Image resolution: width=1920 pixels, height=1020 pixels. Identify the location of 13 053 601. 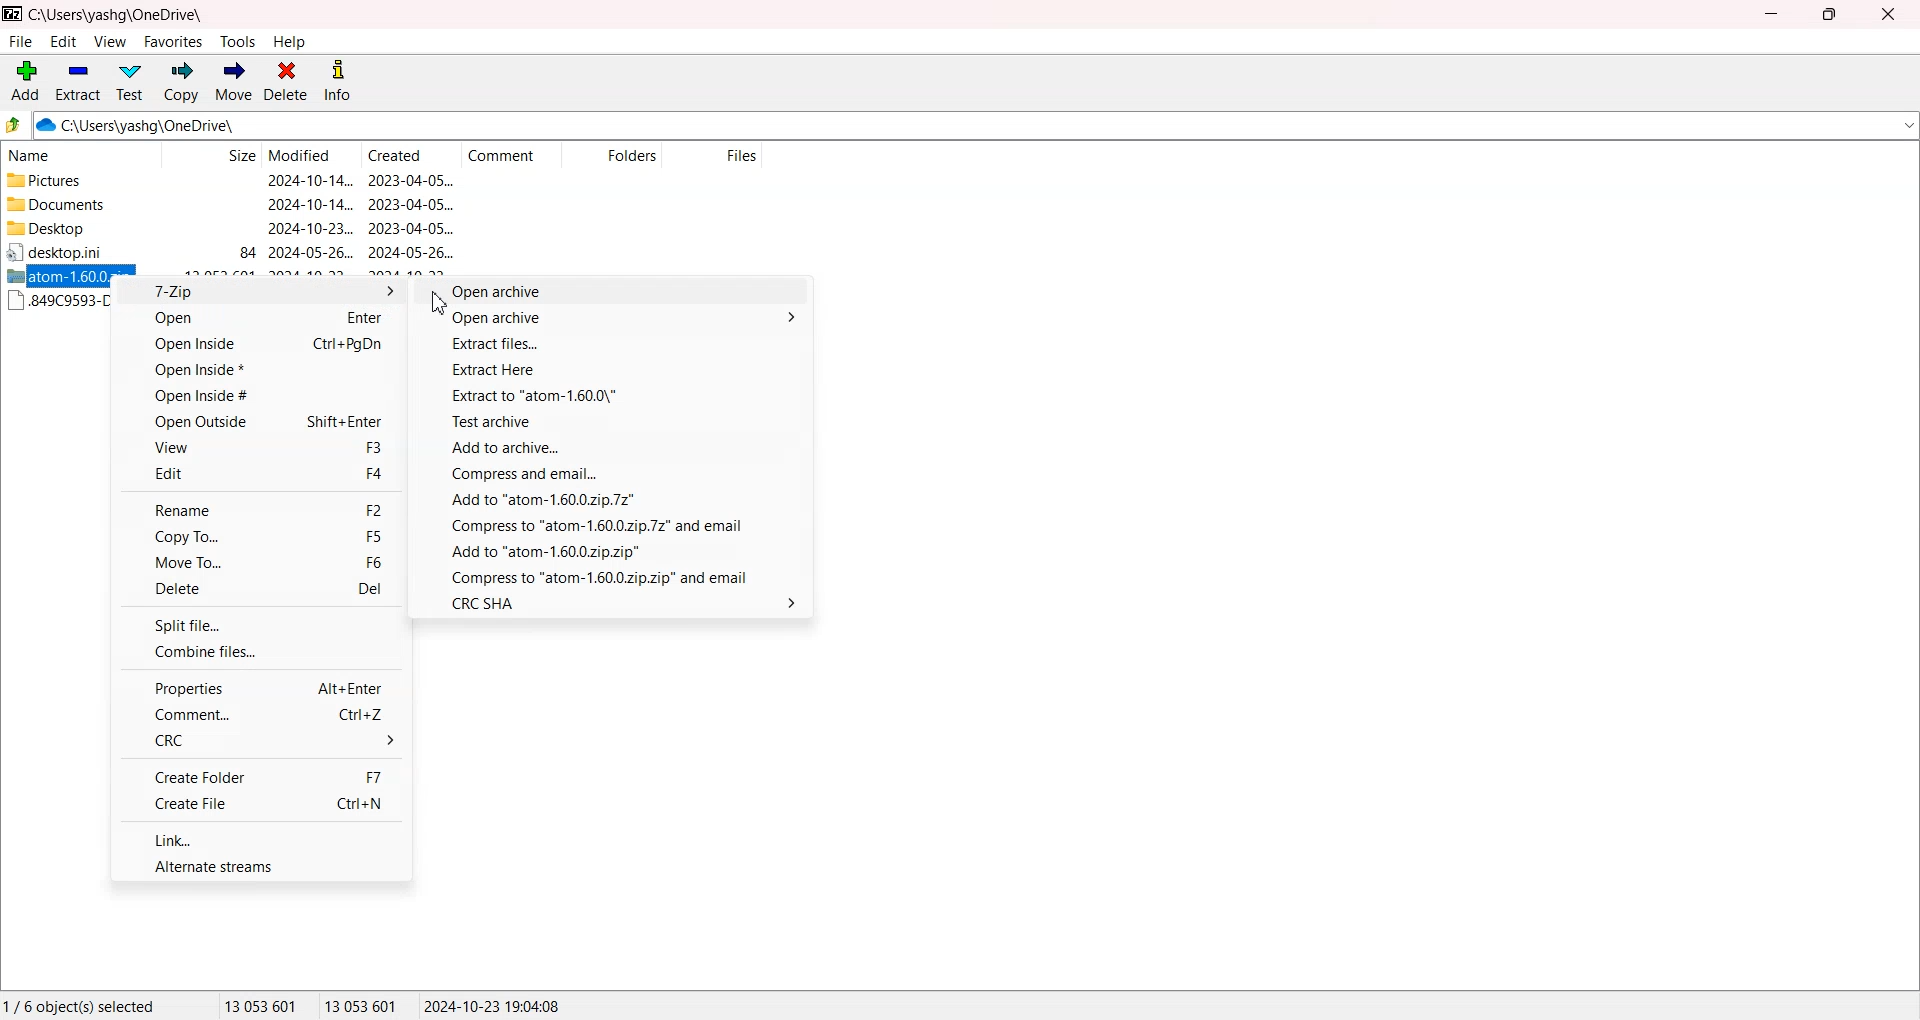
(362, 1005).